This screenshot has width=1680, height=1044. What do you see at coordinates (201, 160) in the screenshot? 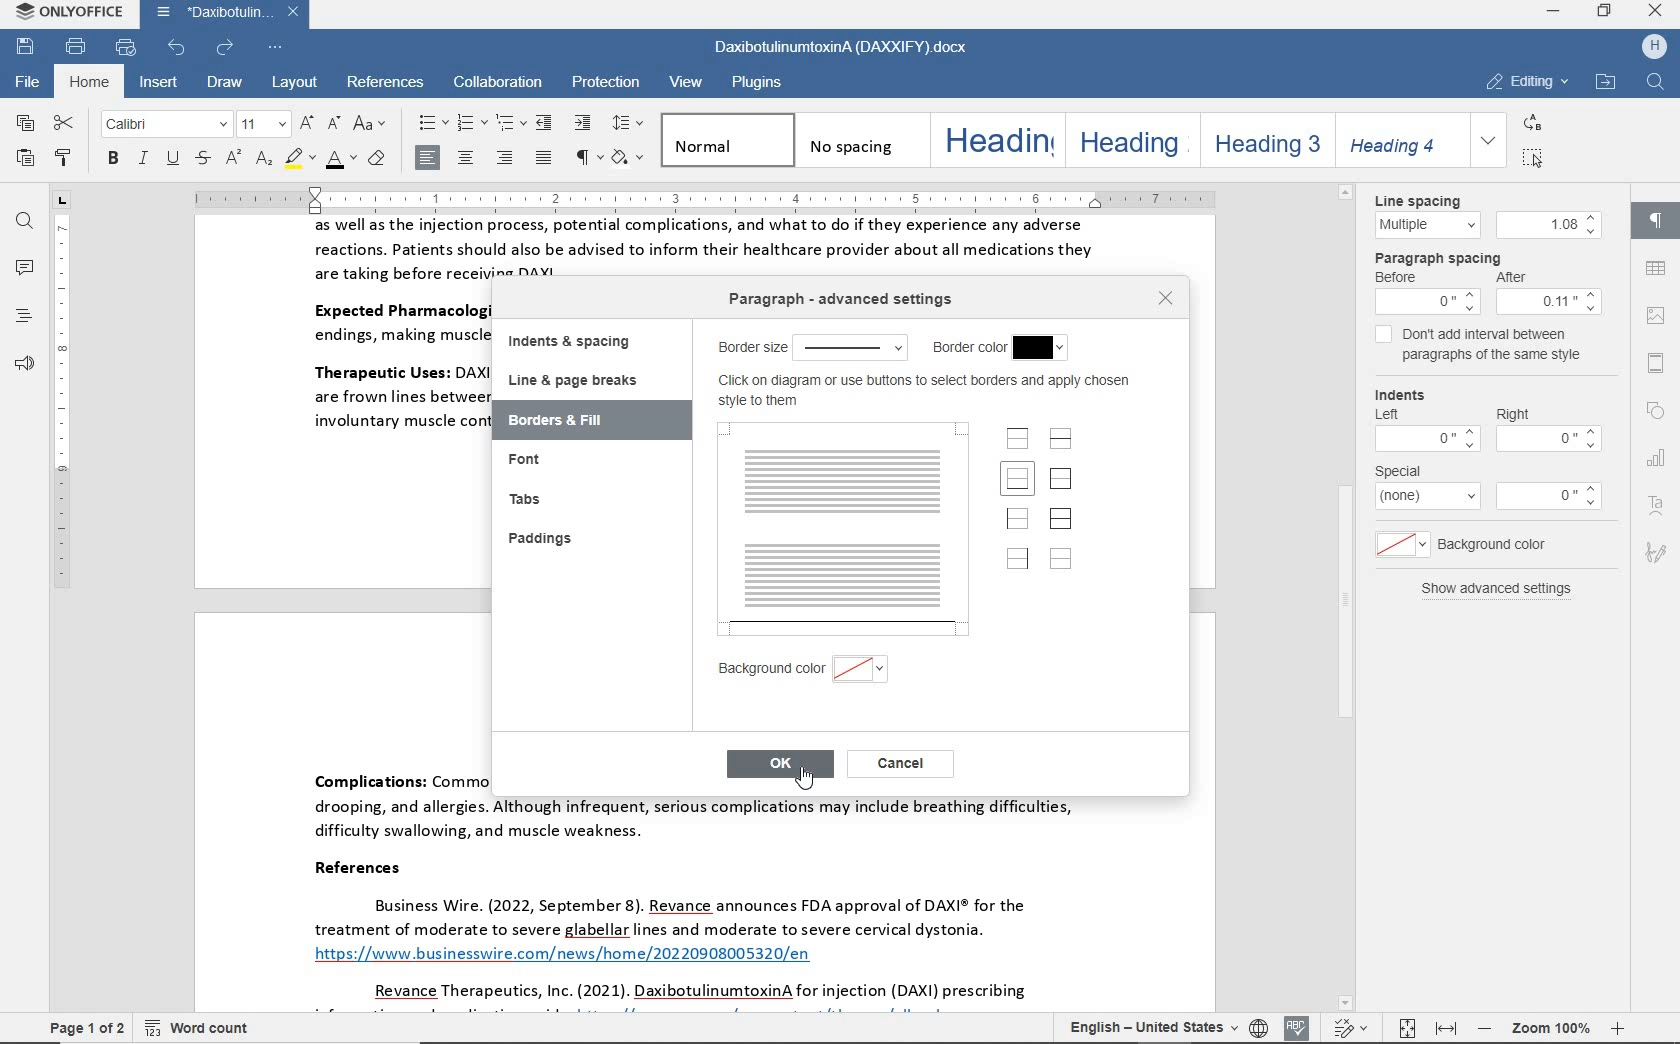
I see `strikethrough` at bounding box center [201, 160].